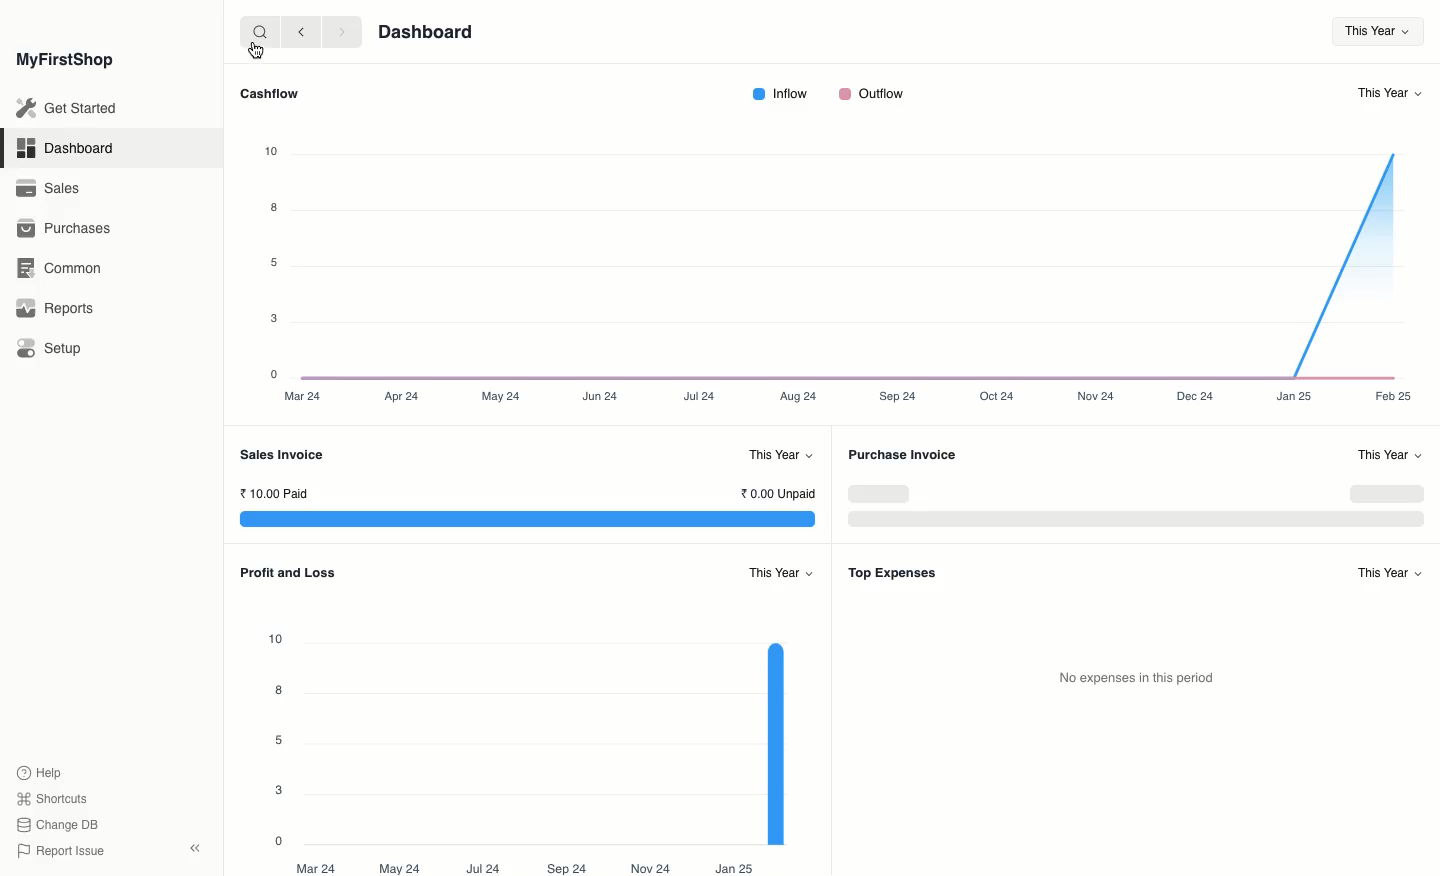 This screenshot has width=1440, height=876. What do you see at coordinates (703, 399) in the screenshot?
I see `Jul 24` at bounding box center [703, 399].